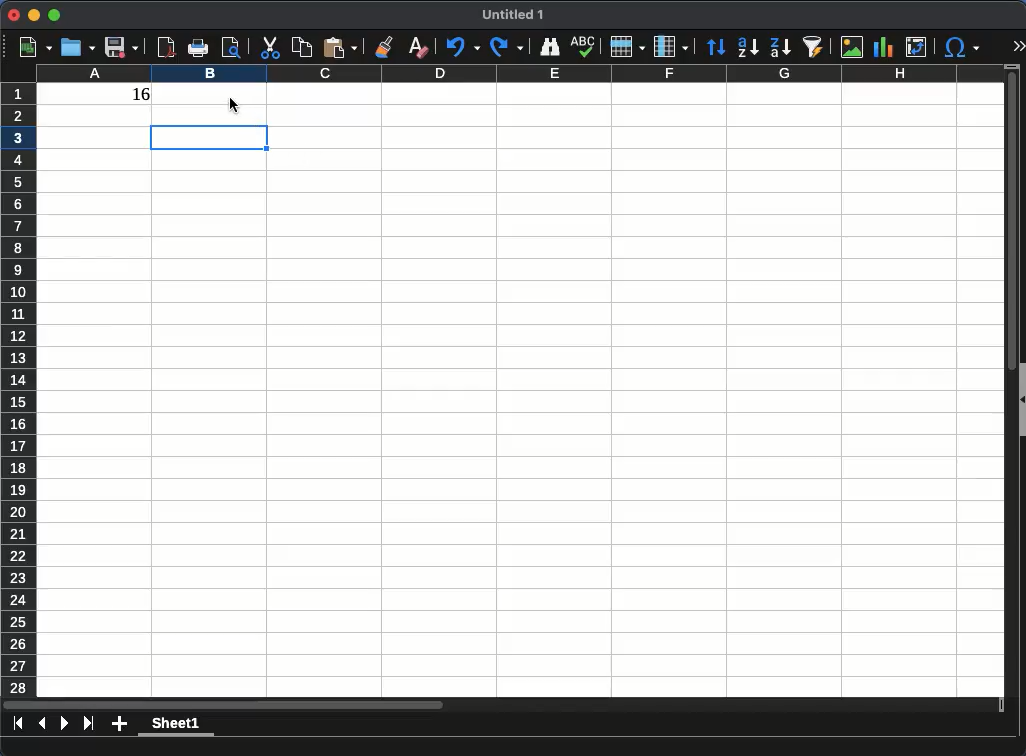  I want to click on clone formatting , so click(383, 46).